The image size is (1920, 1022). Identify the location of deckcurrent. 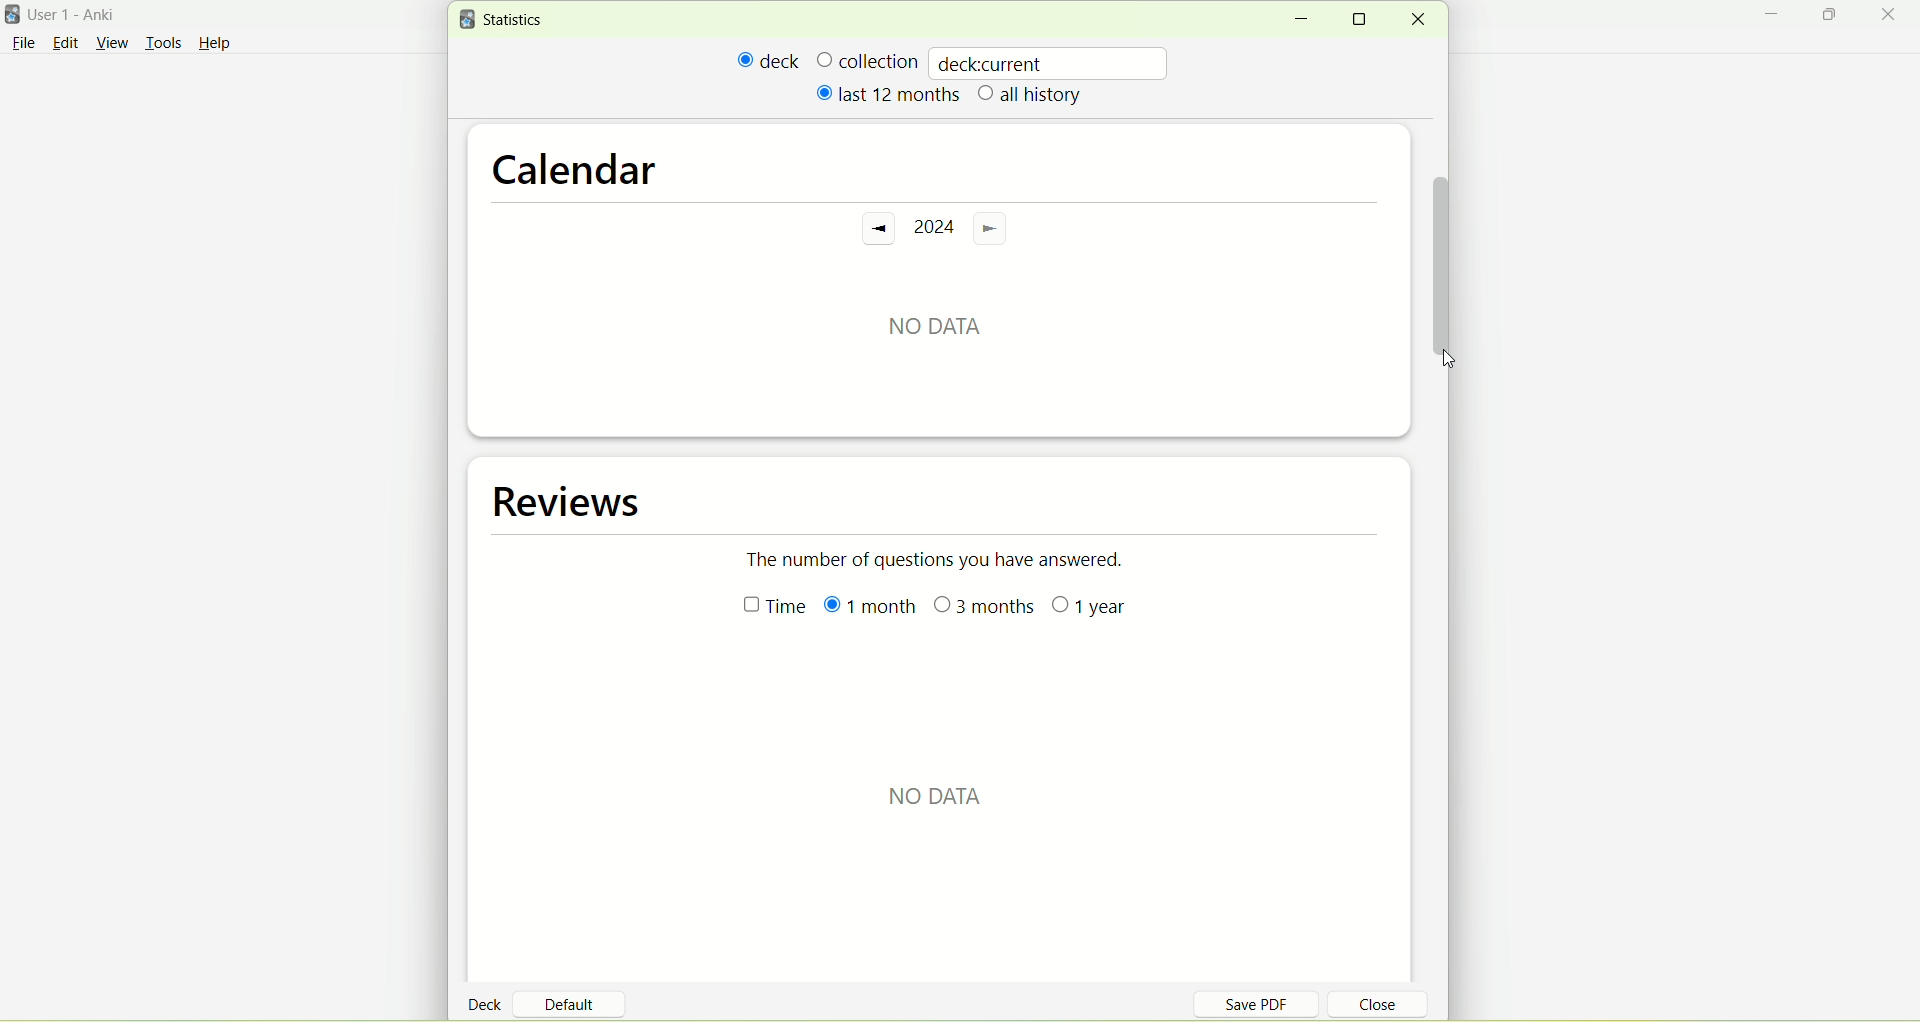
(1051, 62).